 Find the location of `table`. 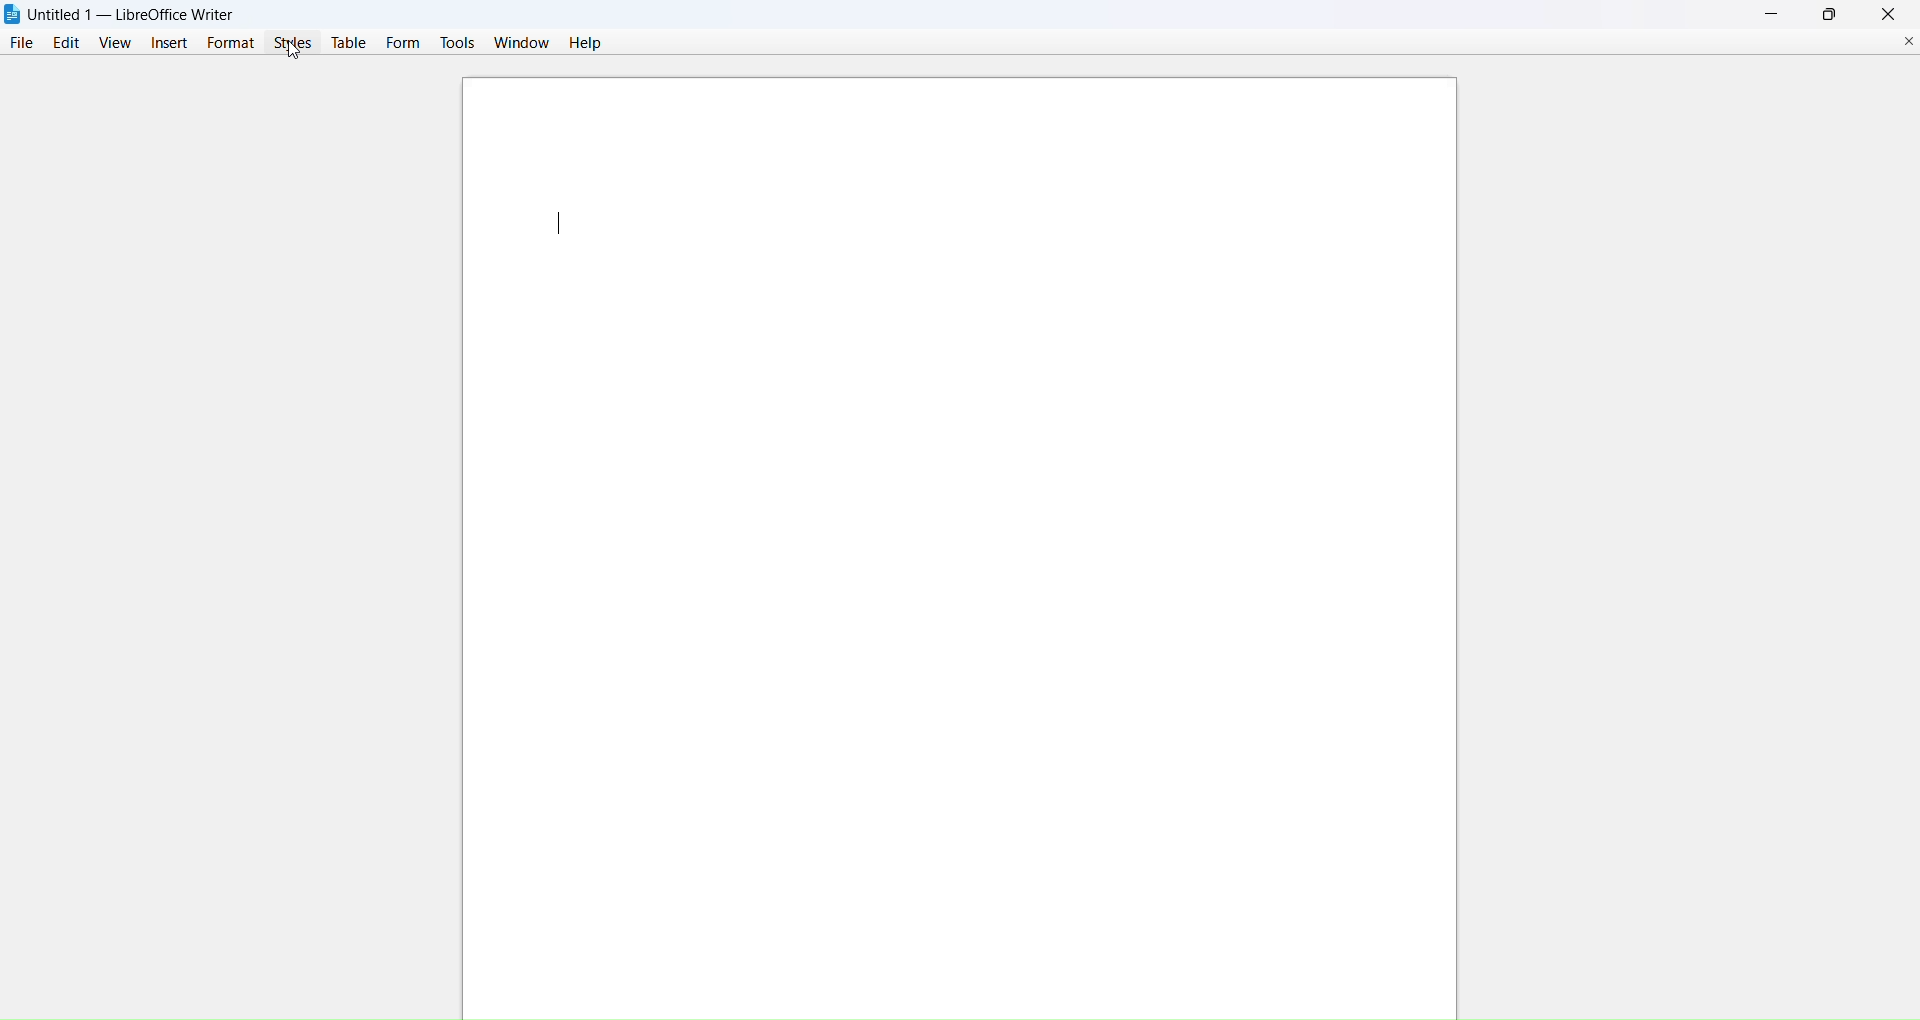

table is located at coordinates (351, 42).